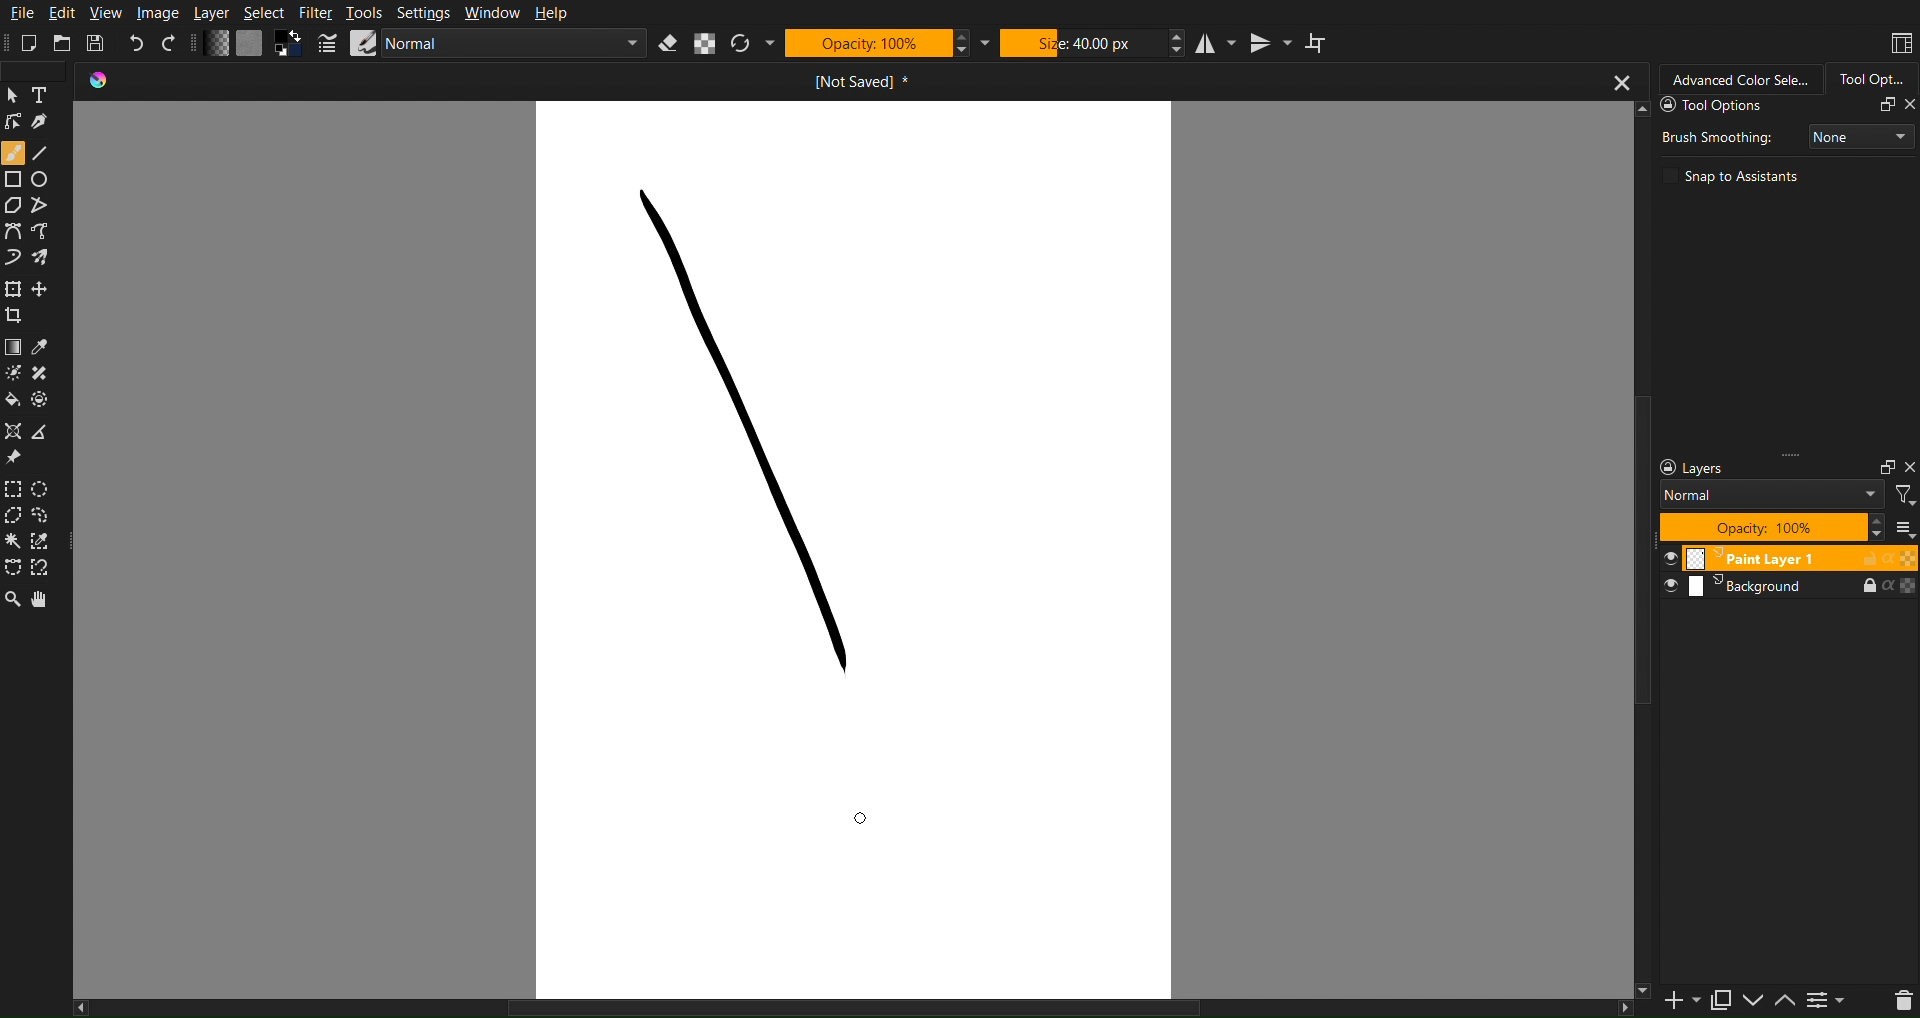 The width and height of the screenshot is (1920, 1018). I want to click on Crop, so click(16, 316).